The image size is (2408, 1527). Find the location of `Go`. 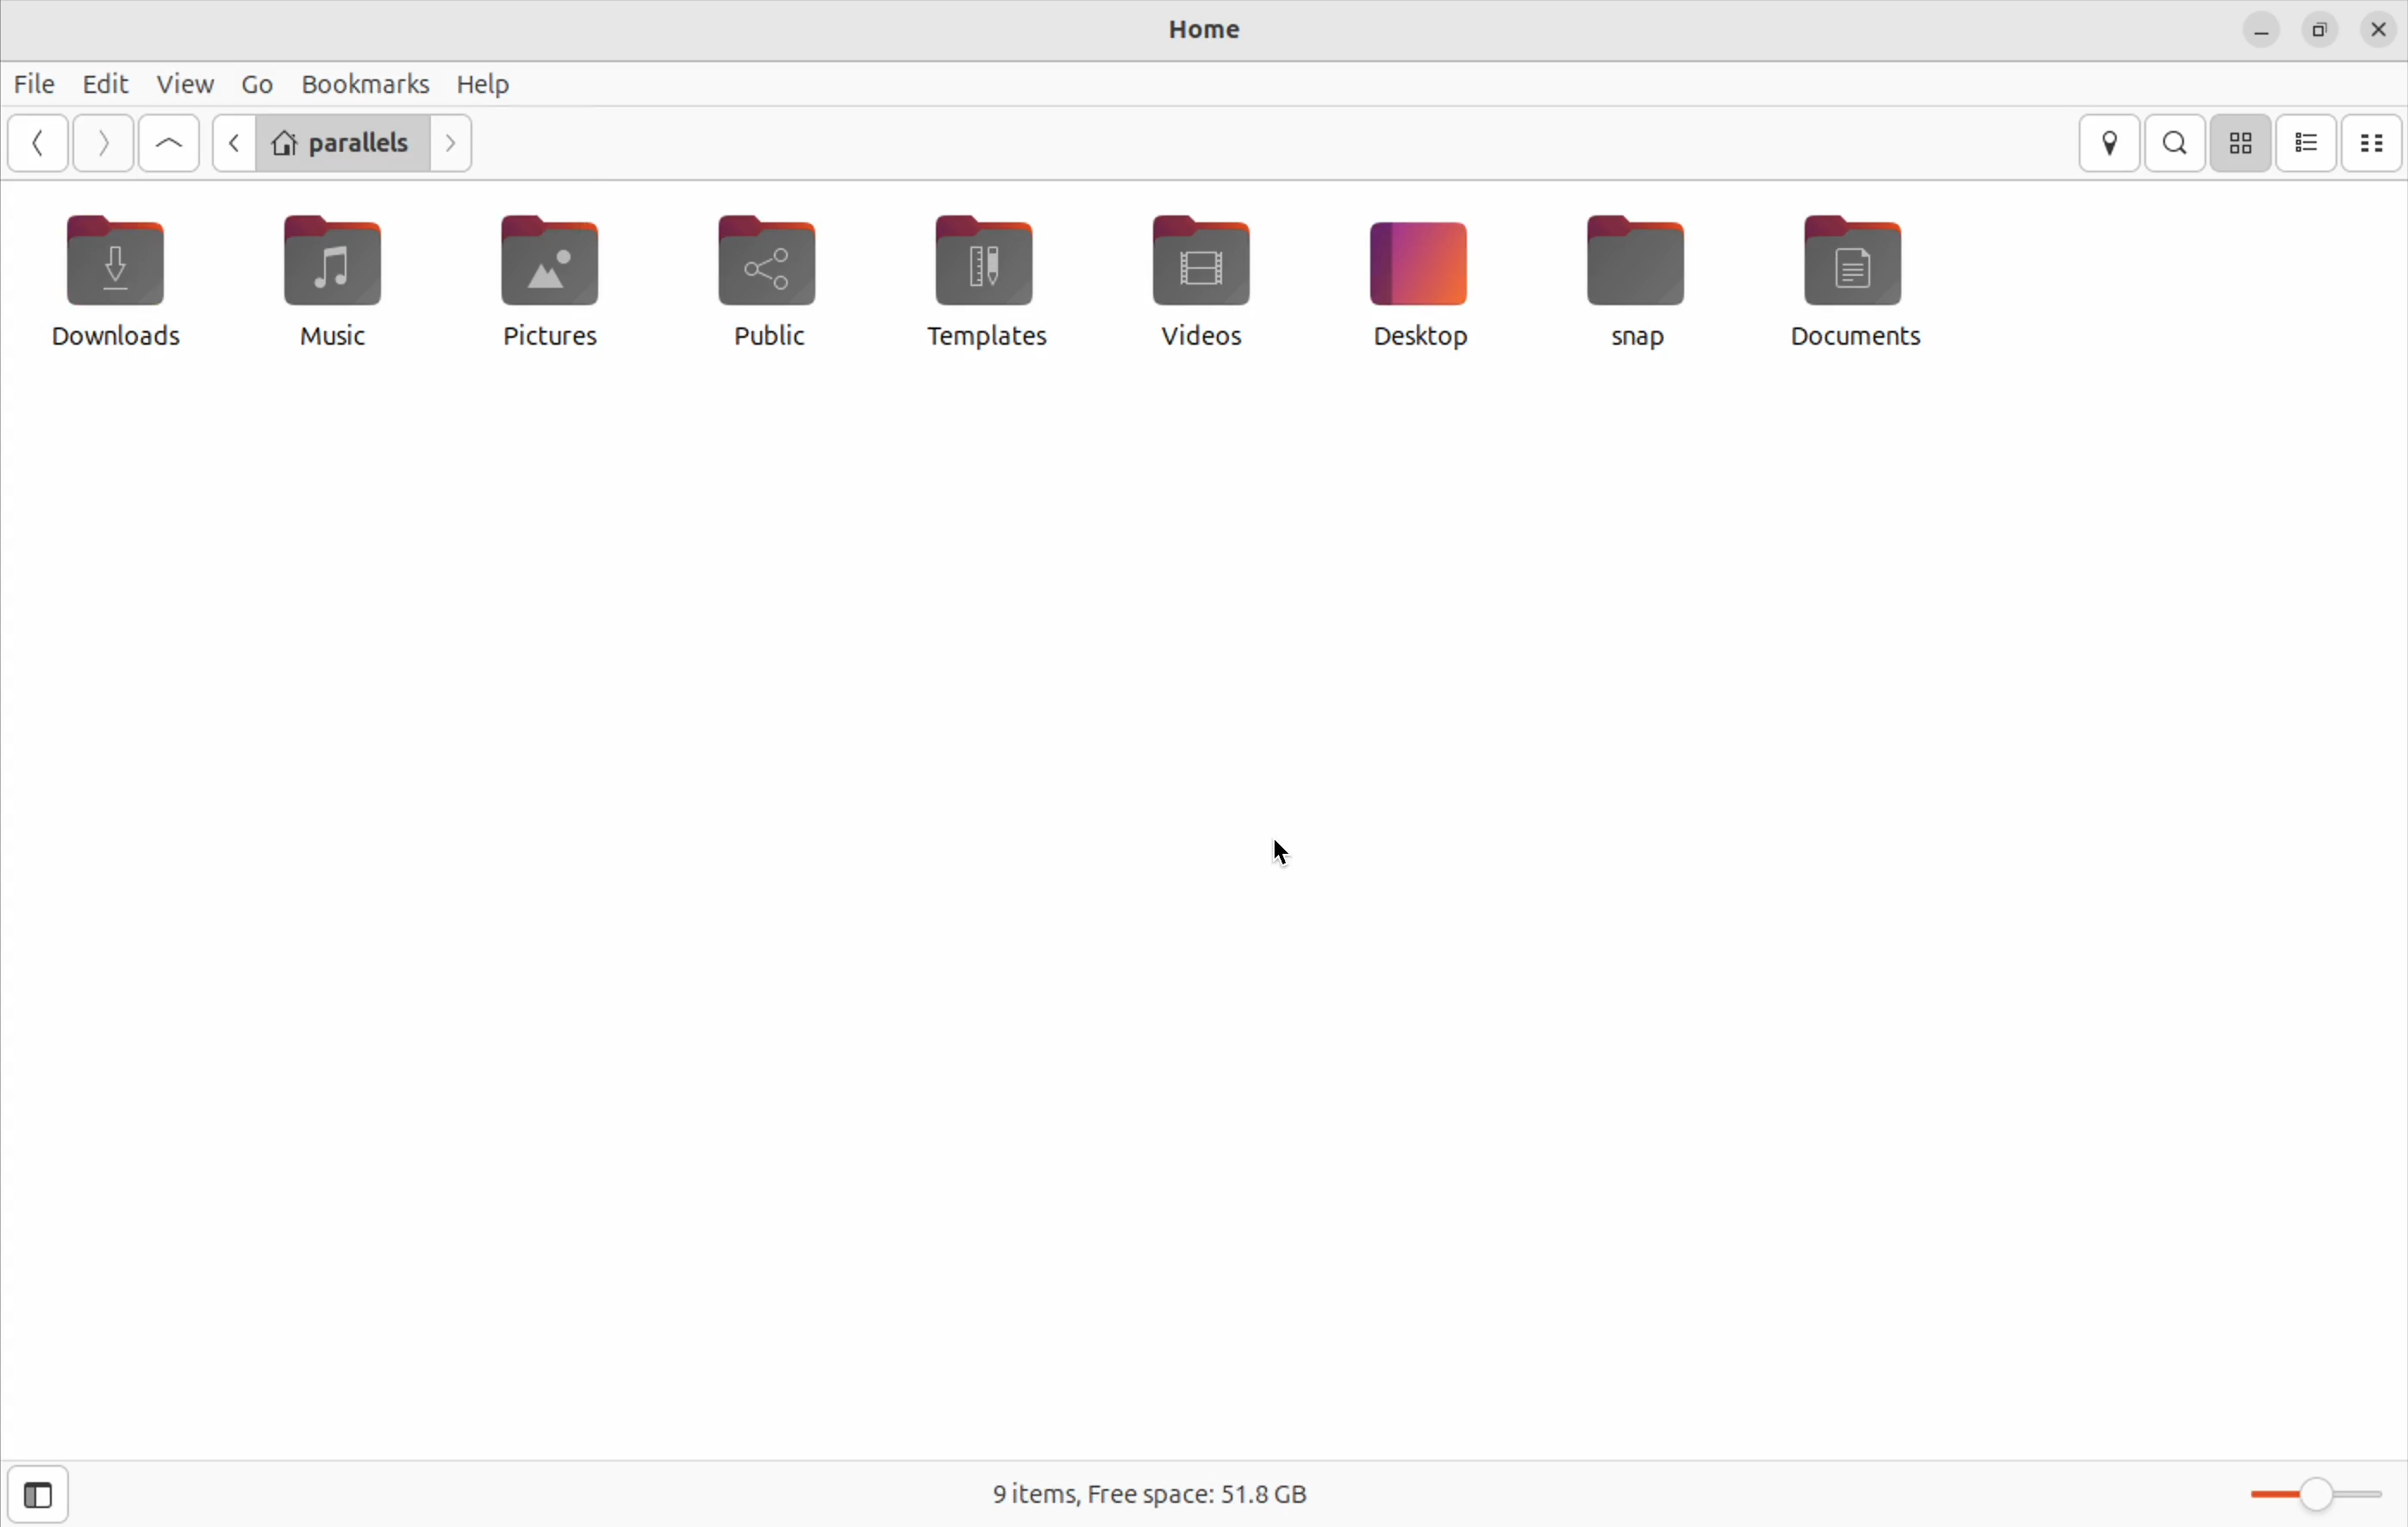

Go is located at coordinates (255, 83).